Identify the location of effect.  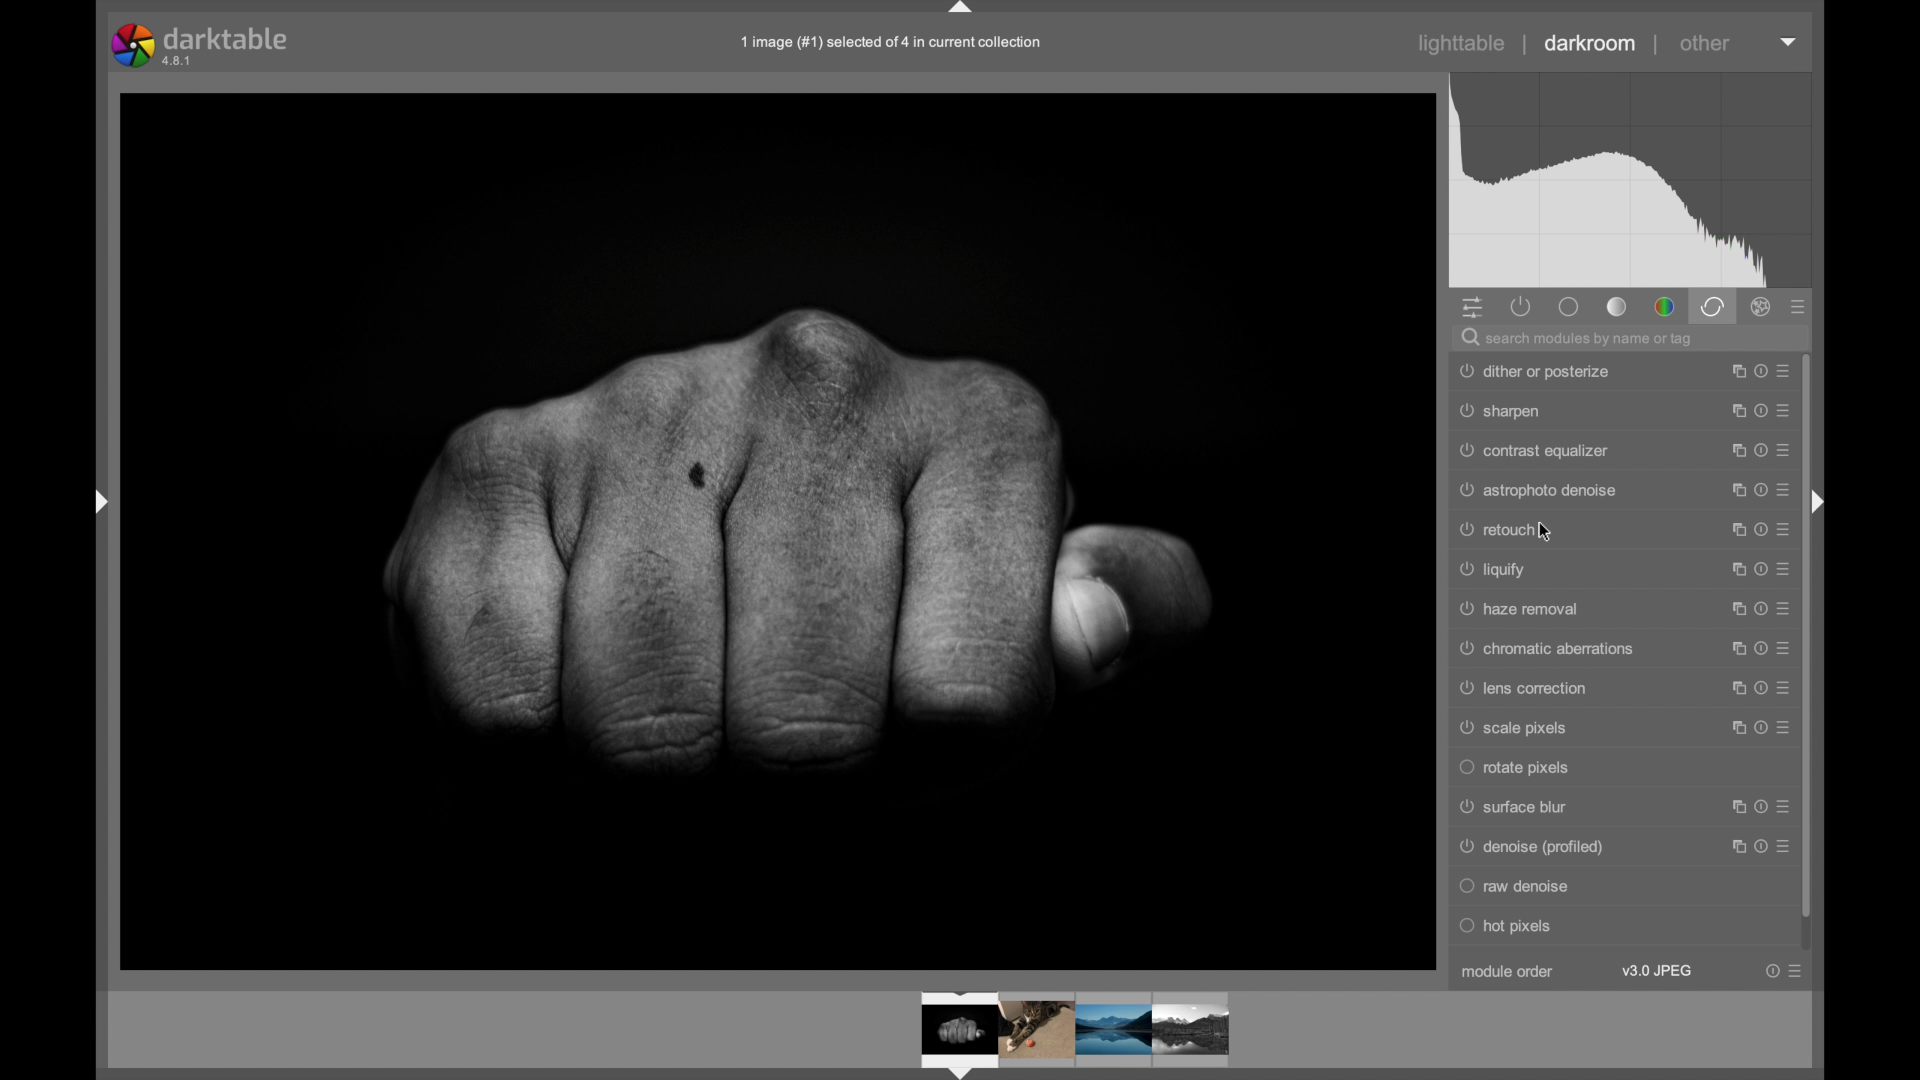
(1762, 307).